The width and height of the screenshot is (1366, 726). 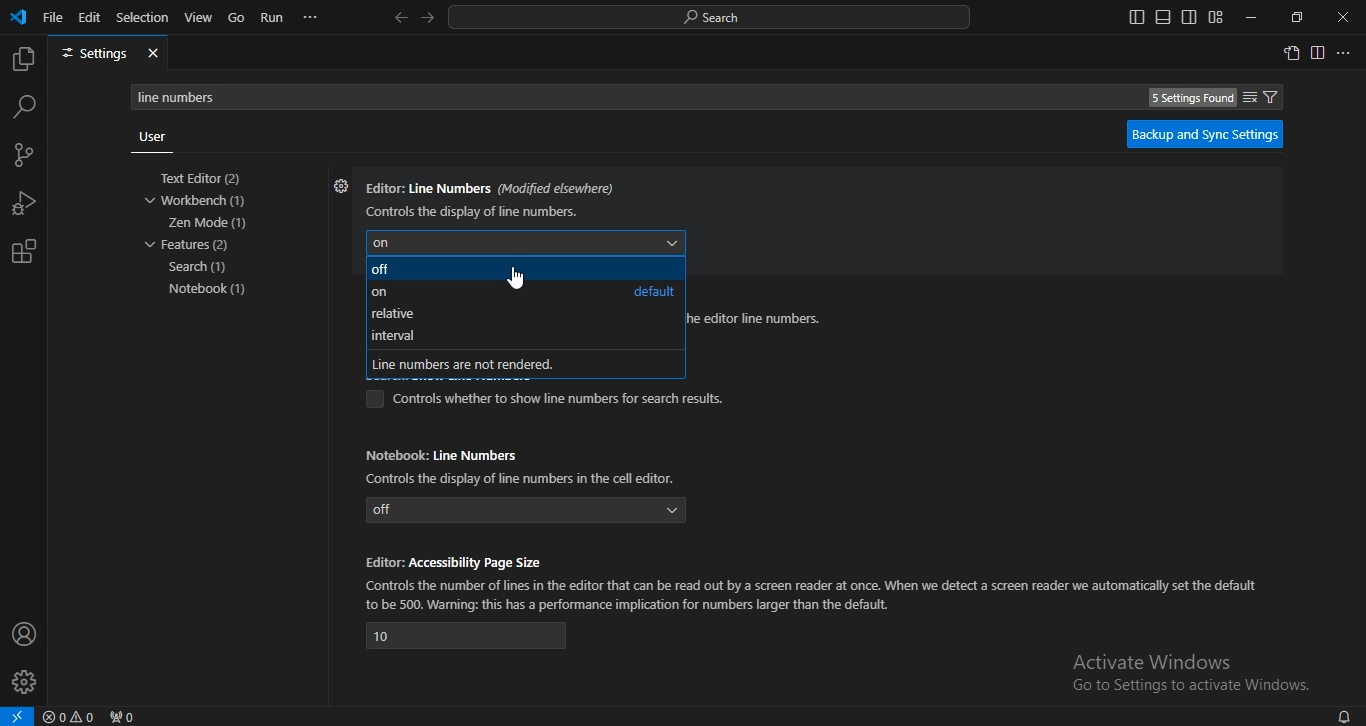 I want to click on zen mode, so click(x=209, y=223).